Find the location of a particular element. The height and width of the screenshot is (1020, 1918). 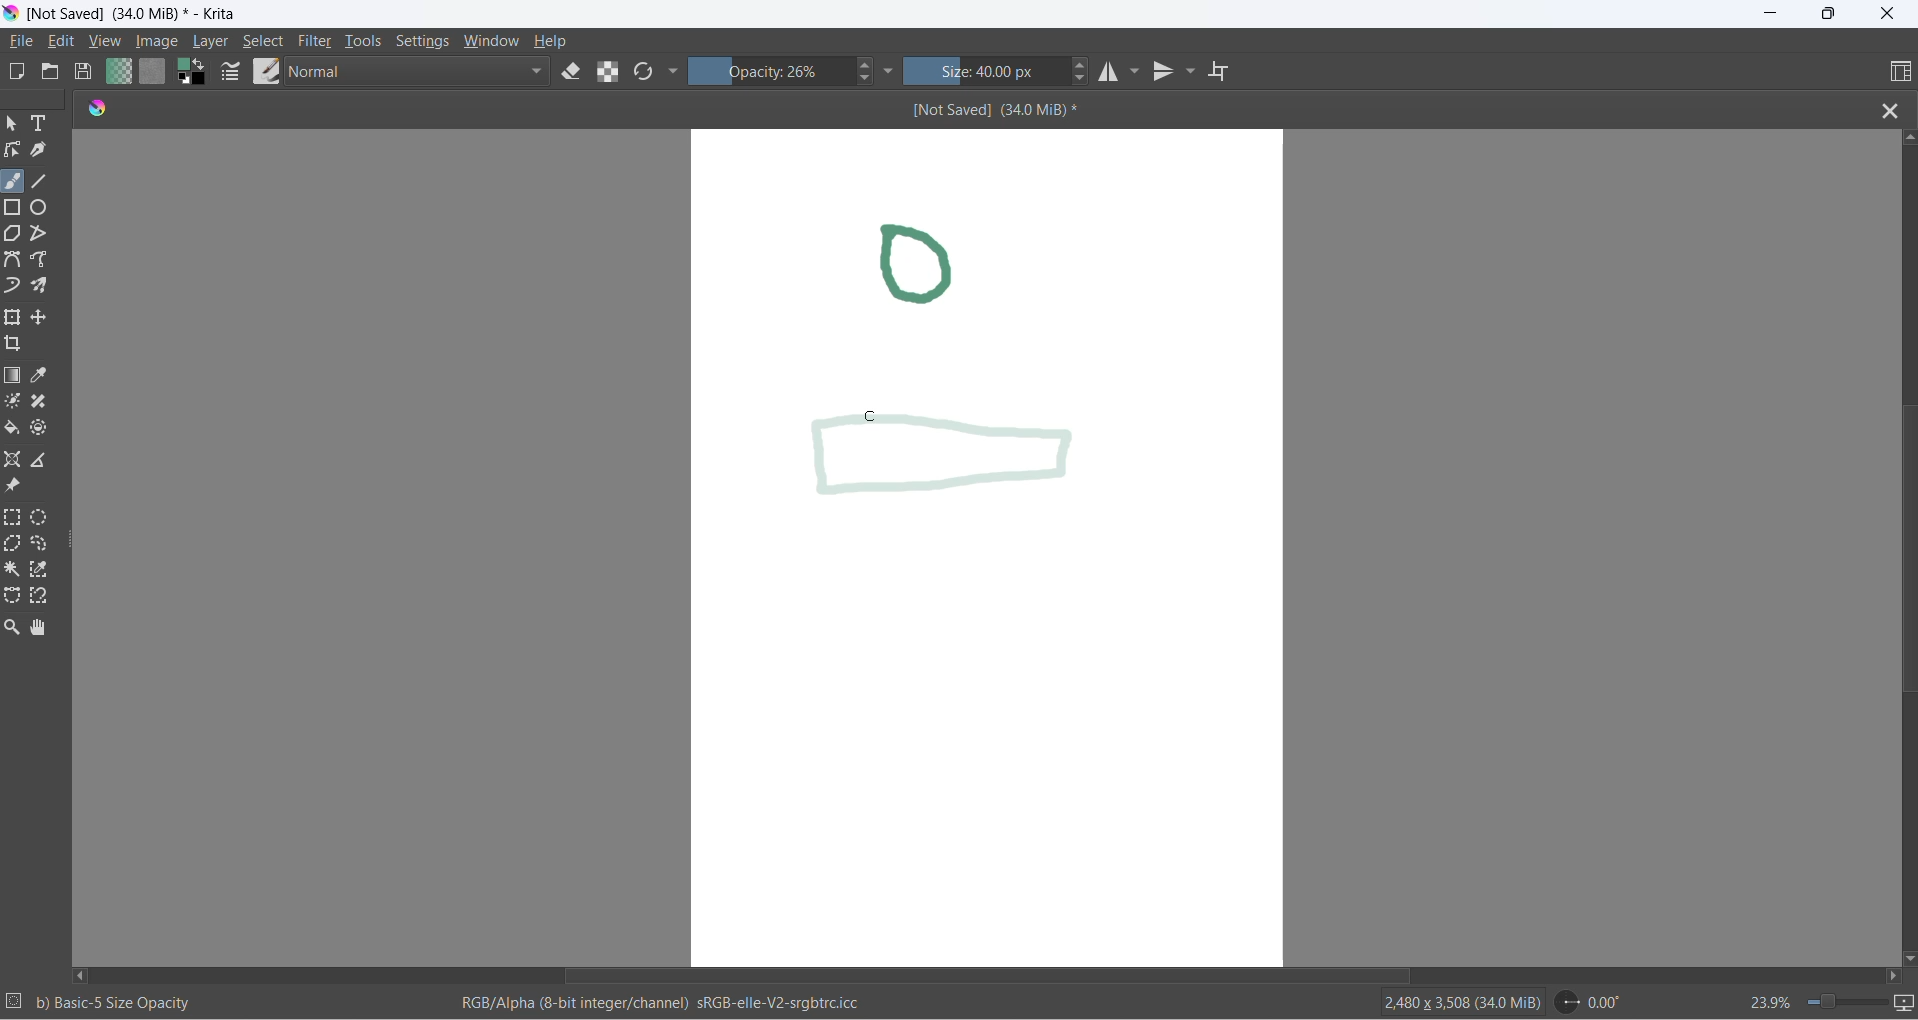

image is located at coordinates (158, 42).